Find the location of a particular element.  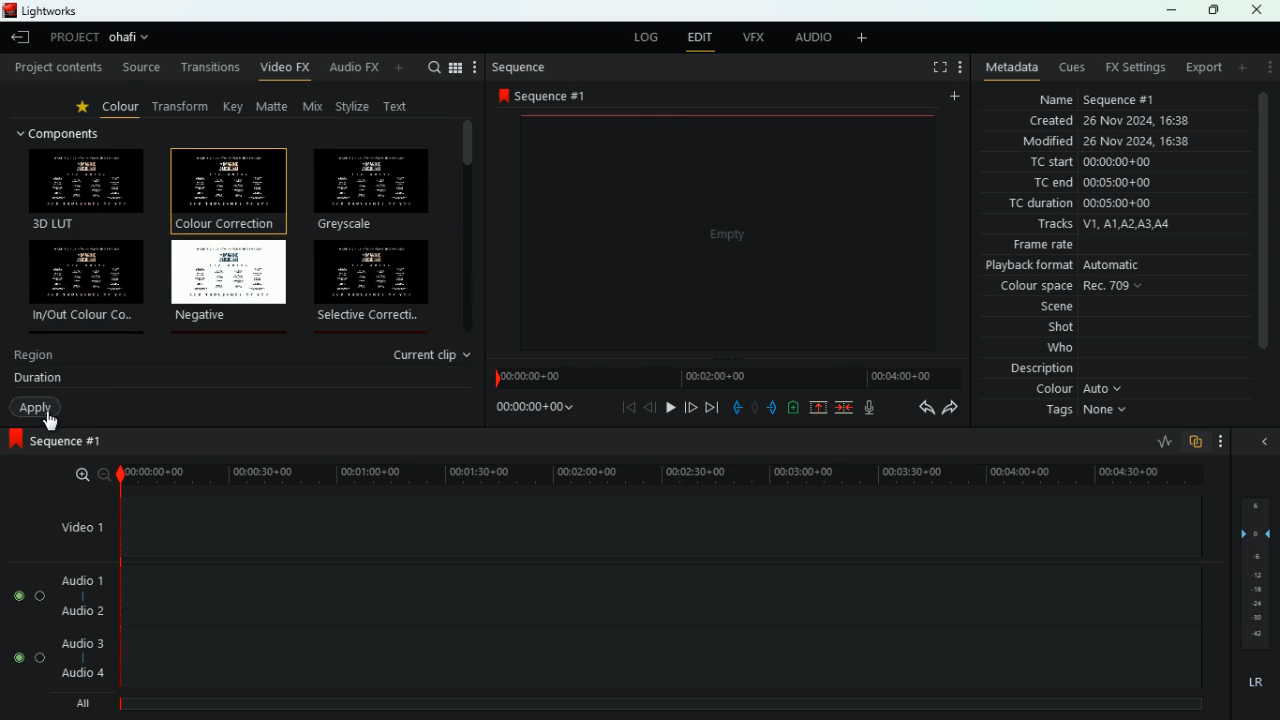

cursor is located at coordinates (52, 419).